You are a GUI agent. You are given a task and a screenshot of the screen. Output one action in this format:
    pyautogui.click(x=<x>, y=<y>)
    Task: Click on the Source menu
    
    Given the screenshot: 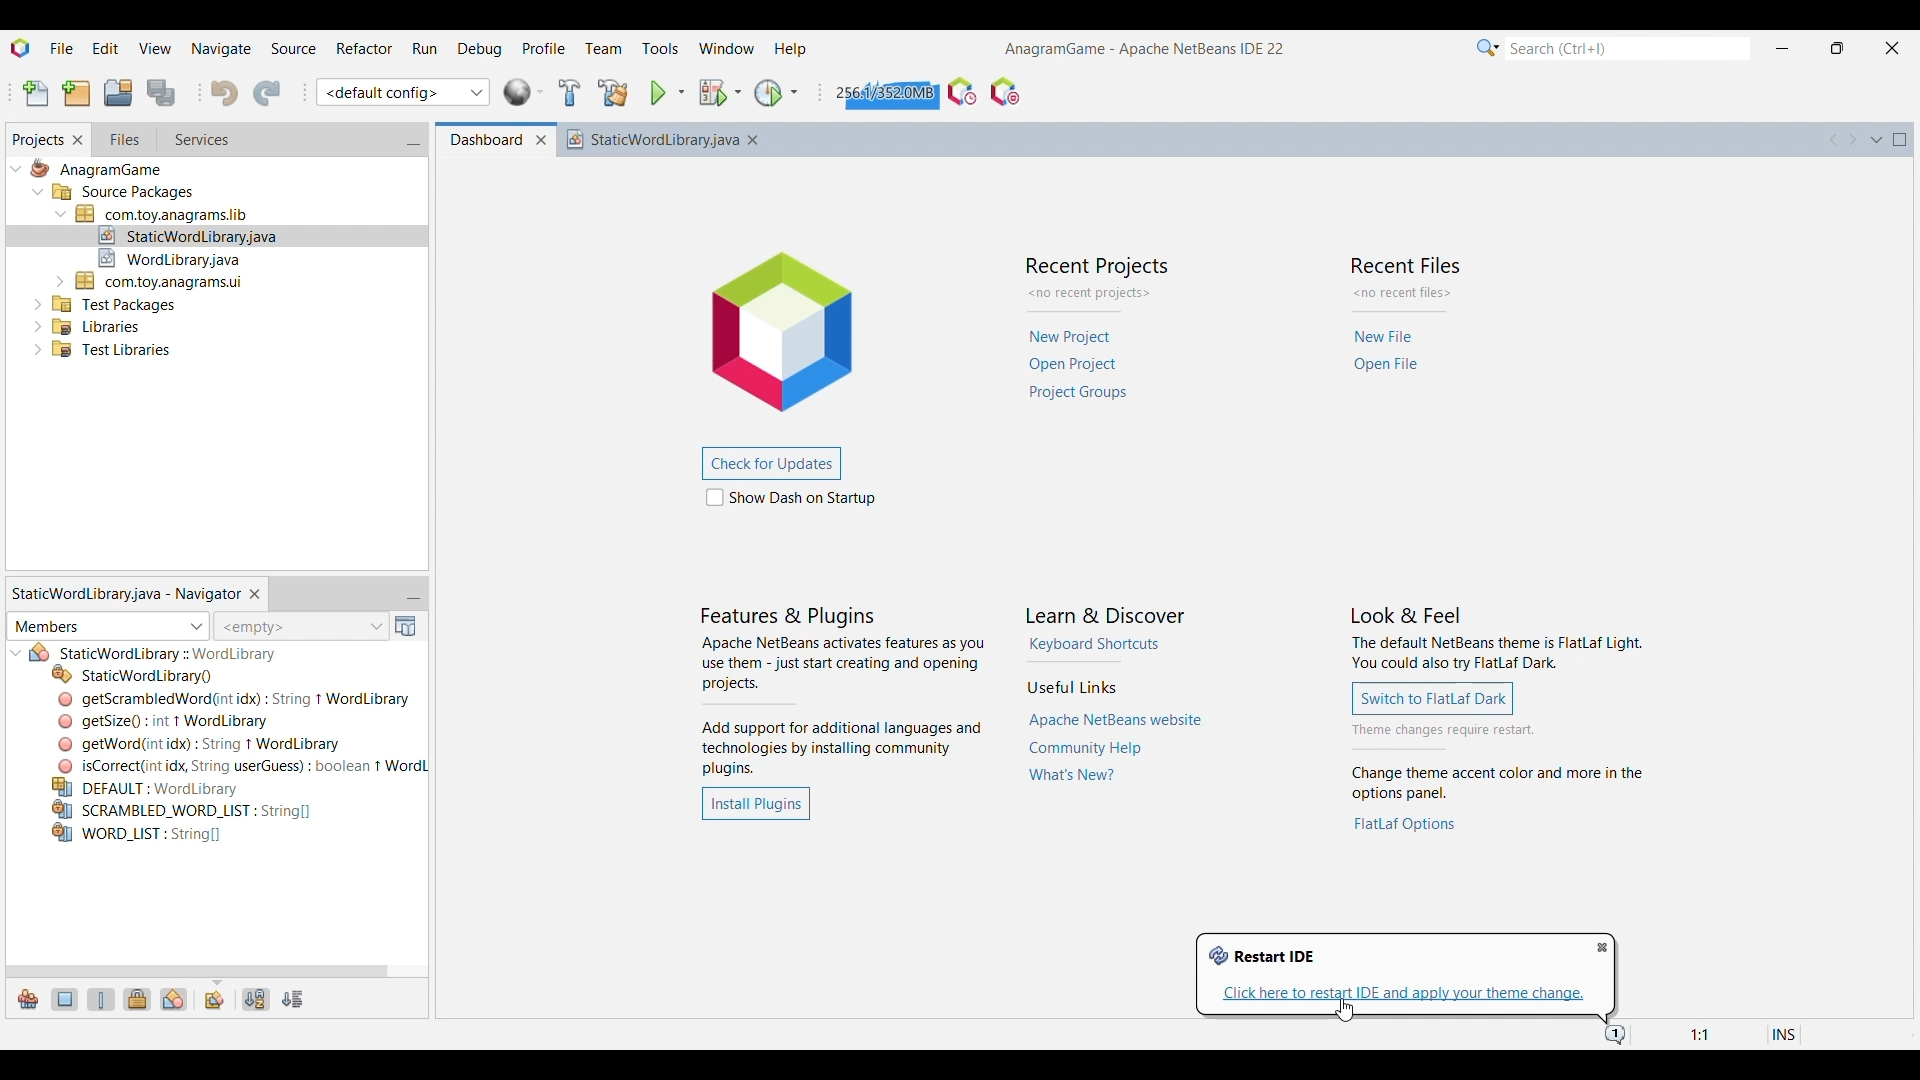 What is the action you would take?
    pyautogui.click(x=293, y=47)
    